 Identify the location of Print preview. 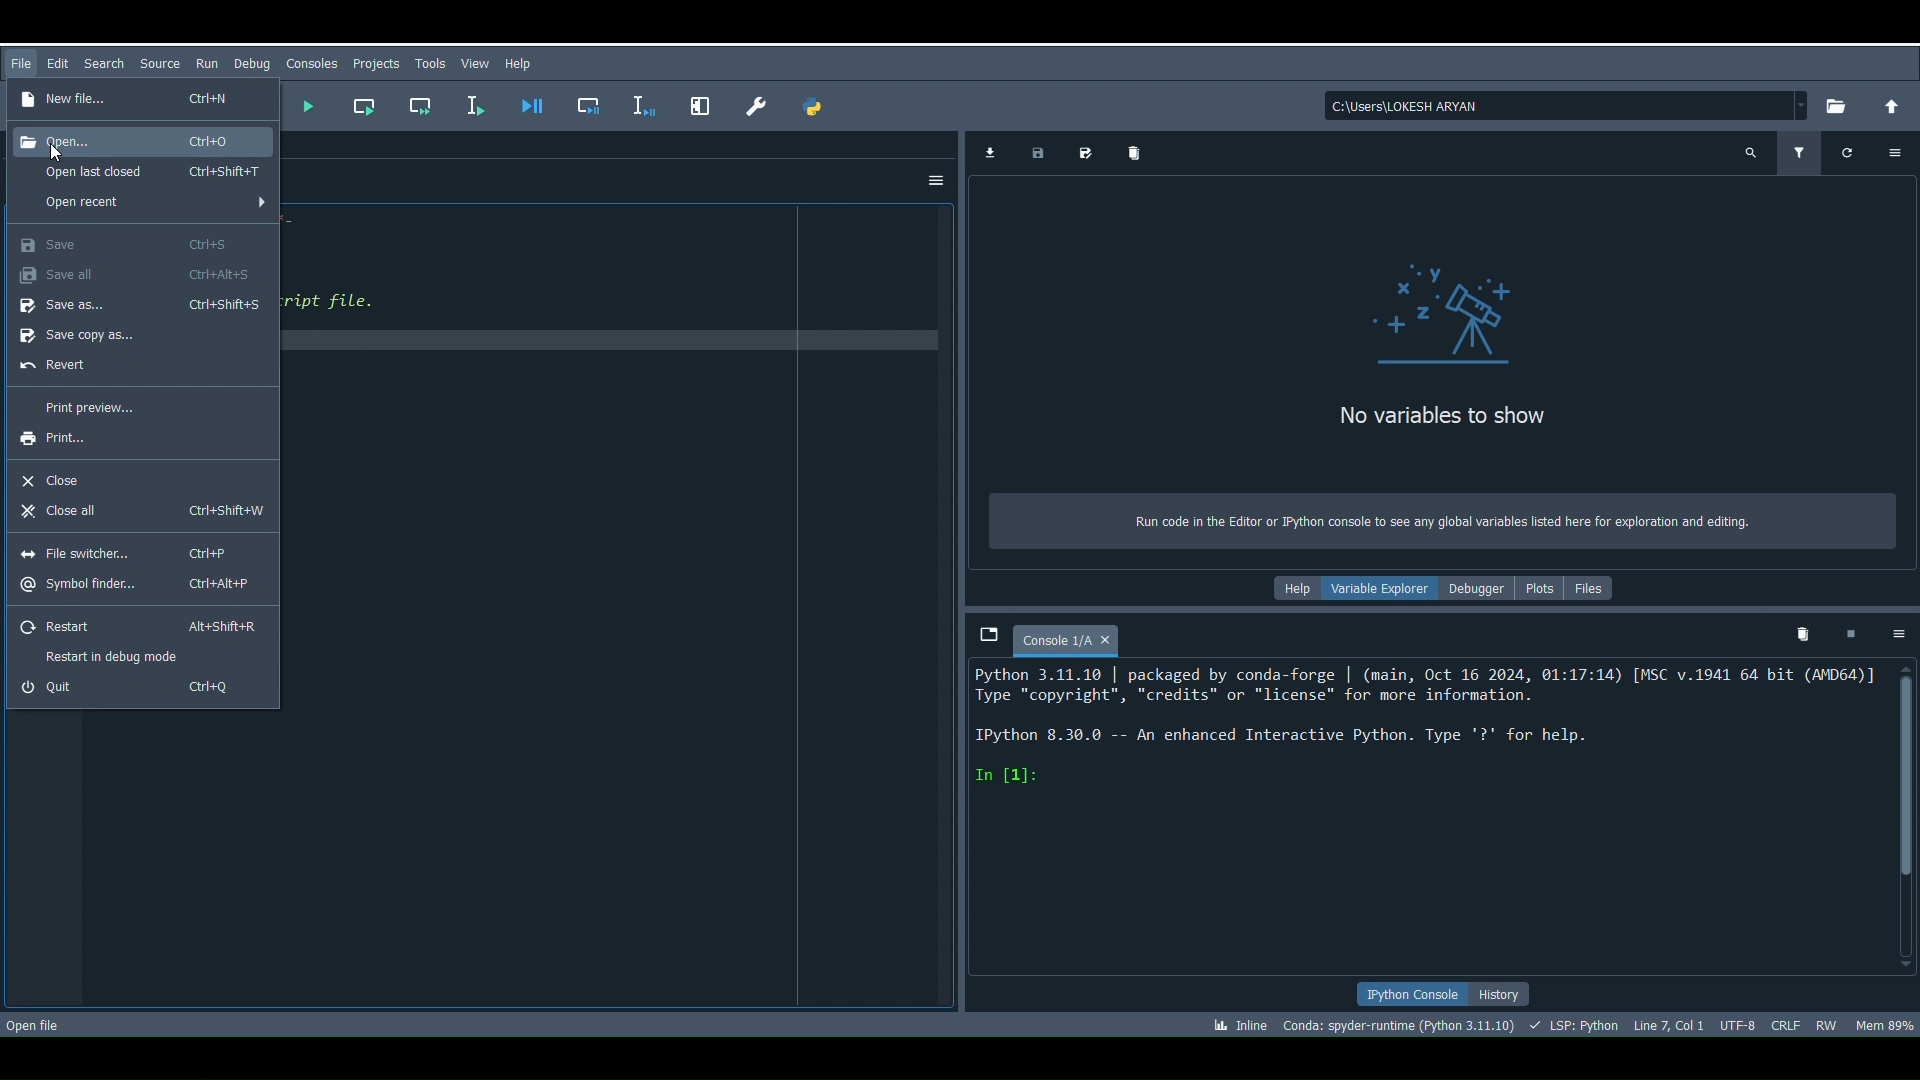
(132, 403).